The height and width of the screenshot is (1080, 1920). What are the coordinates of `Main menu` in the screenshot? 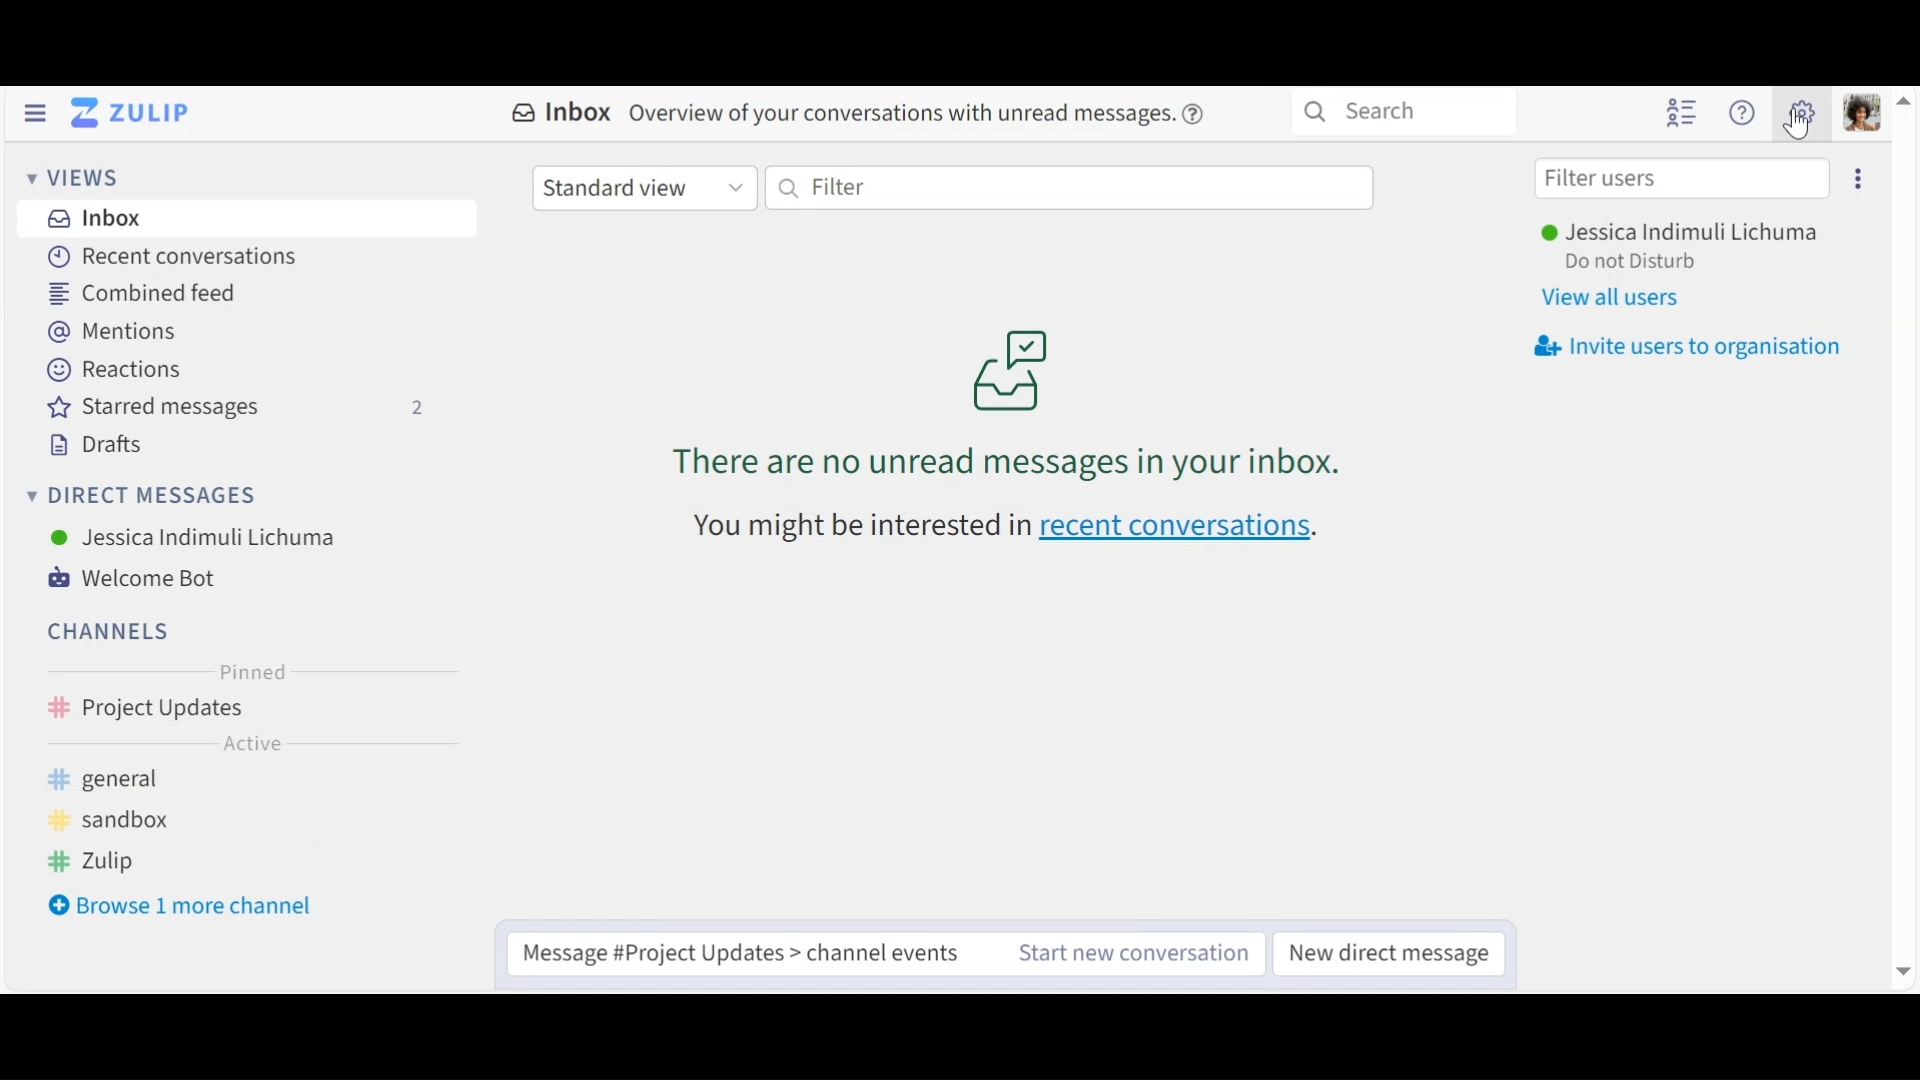 It's located at (1804, 111).